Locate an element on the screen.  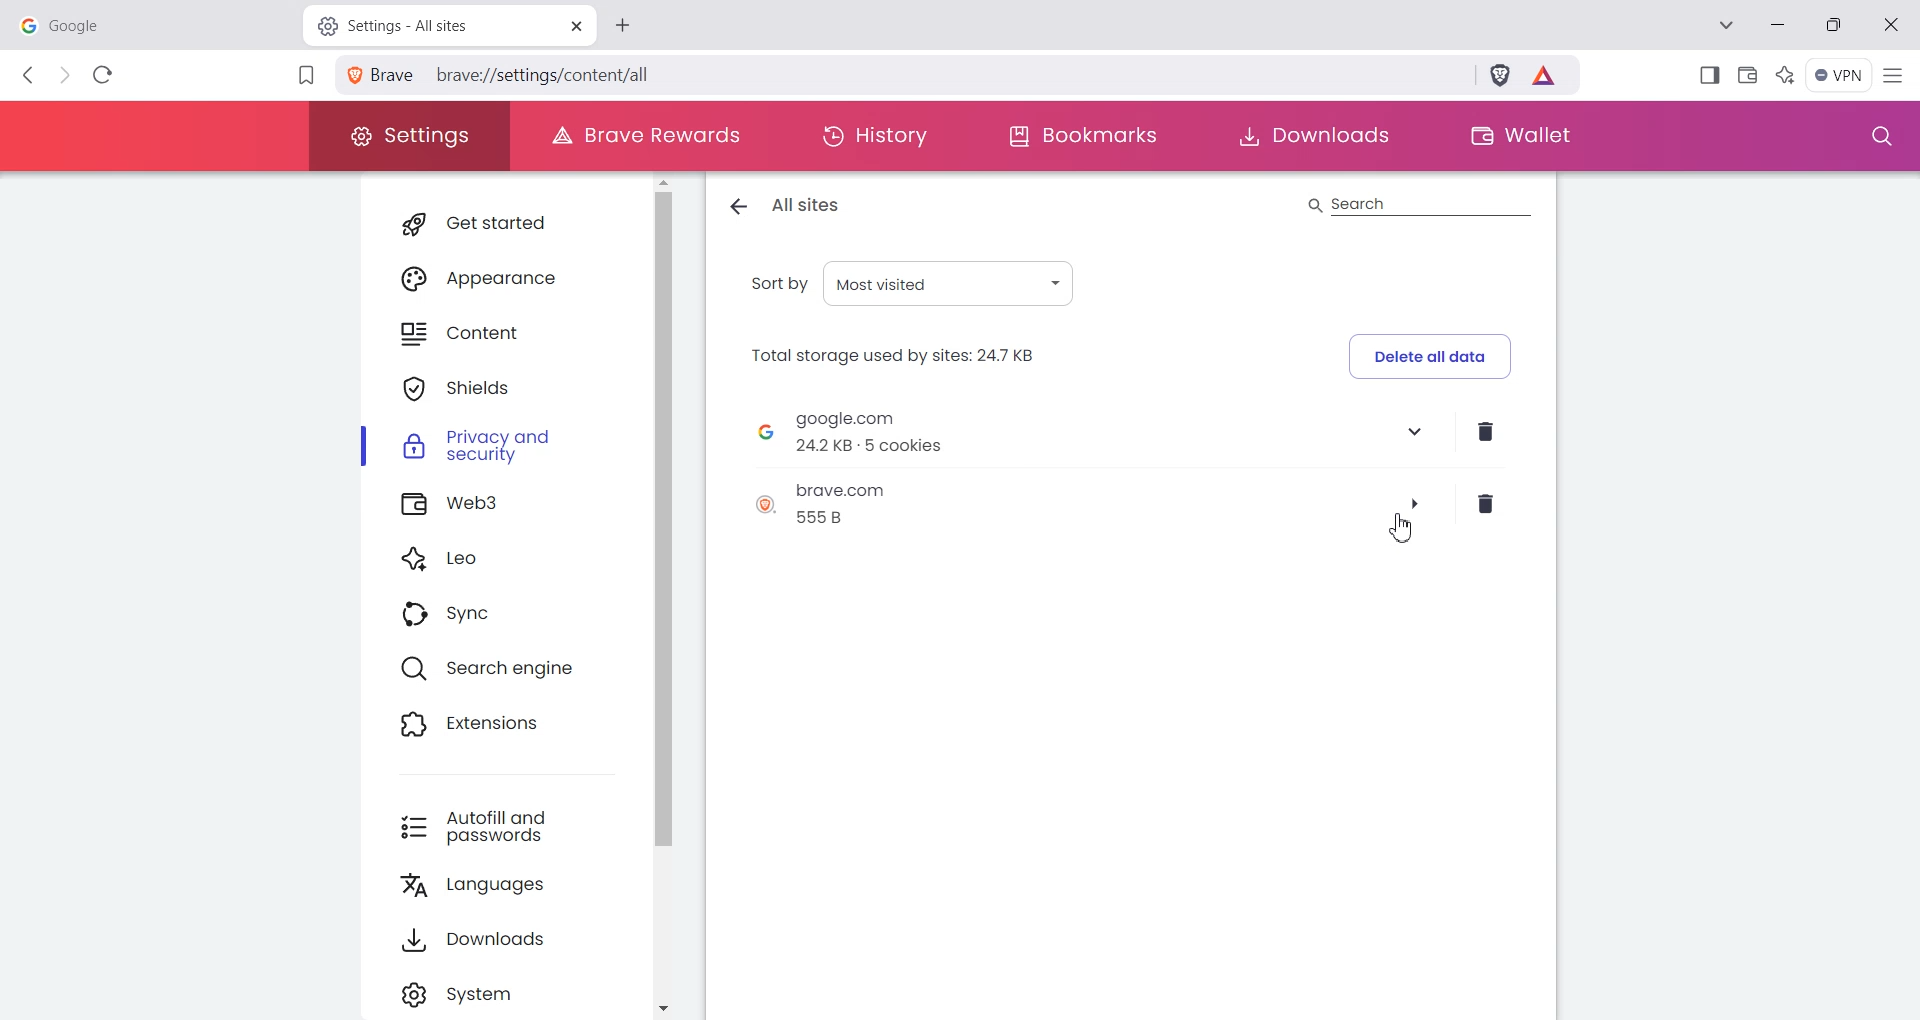
All sites is located at coordinates (787, 205).